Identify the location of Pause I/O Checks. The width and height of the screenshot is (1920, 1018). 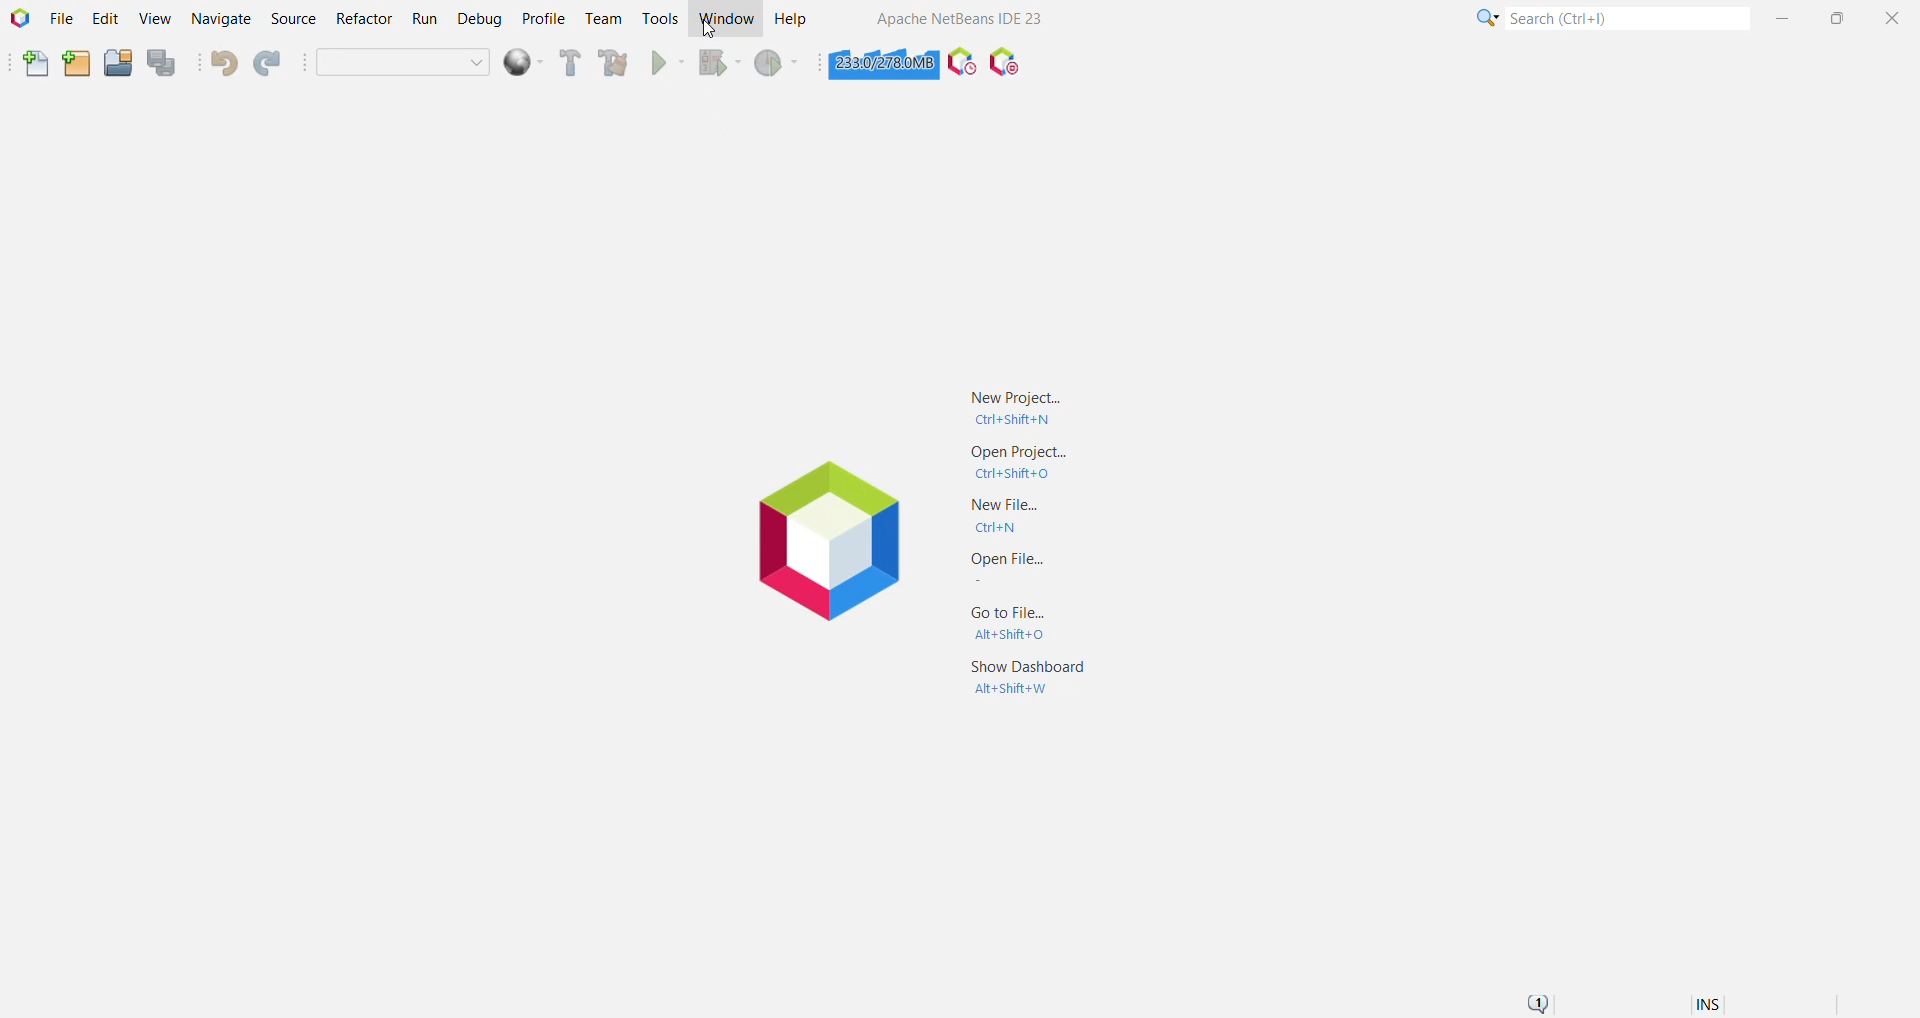
(1005, 64).